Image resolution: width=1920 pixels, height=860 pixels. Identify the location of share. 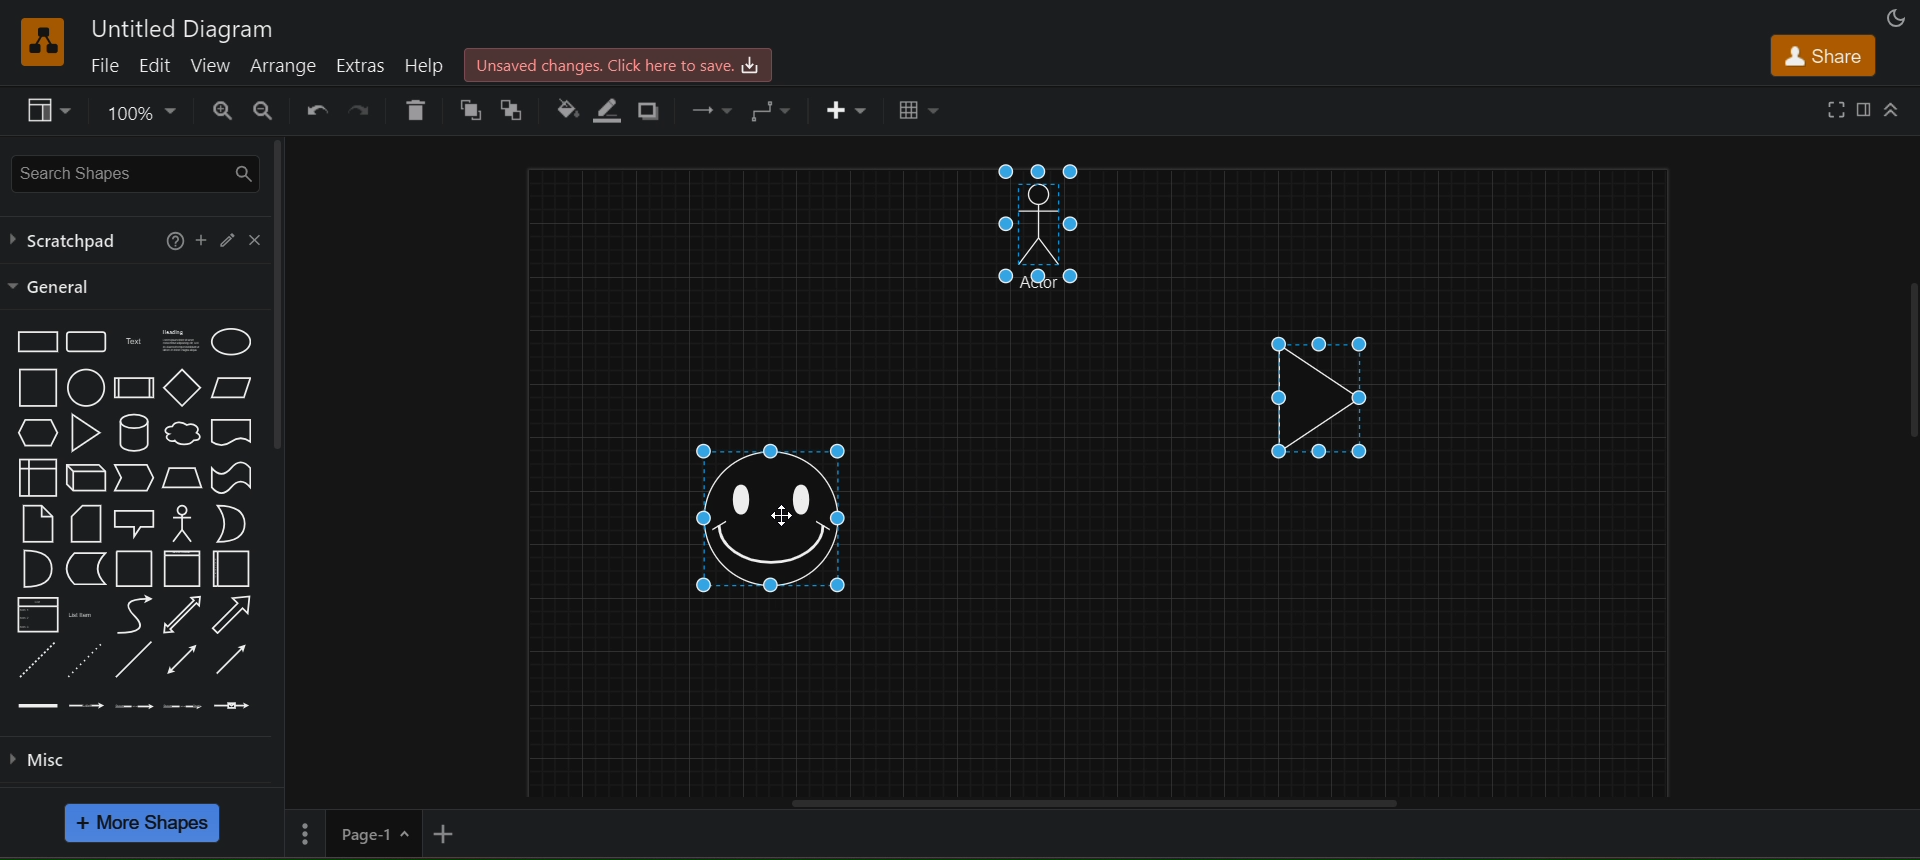
(1826, 55).